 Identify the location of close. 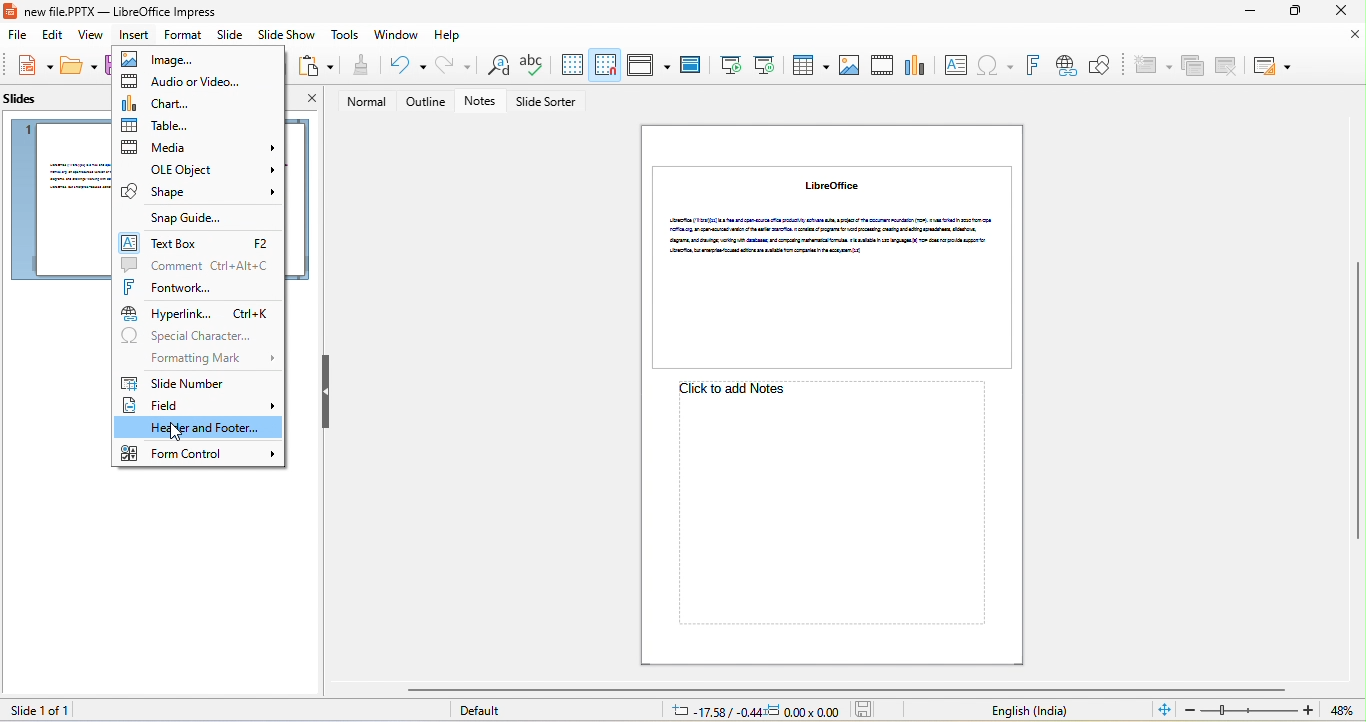
(1338, 11).